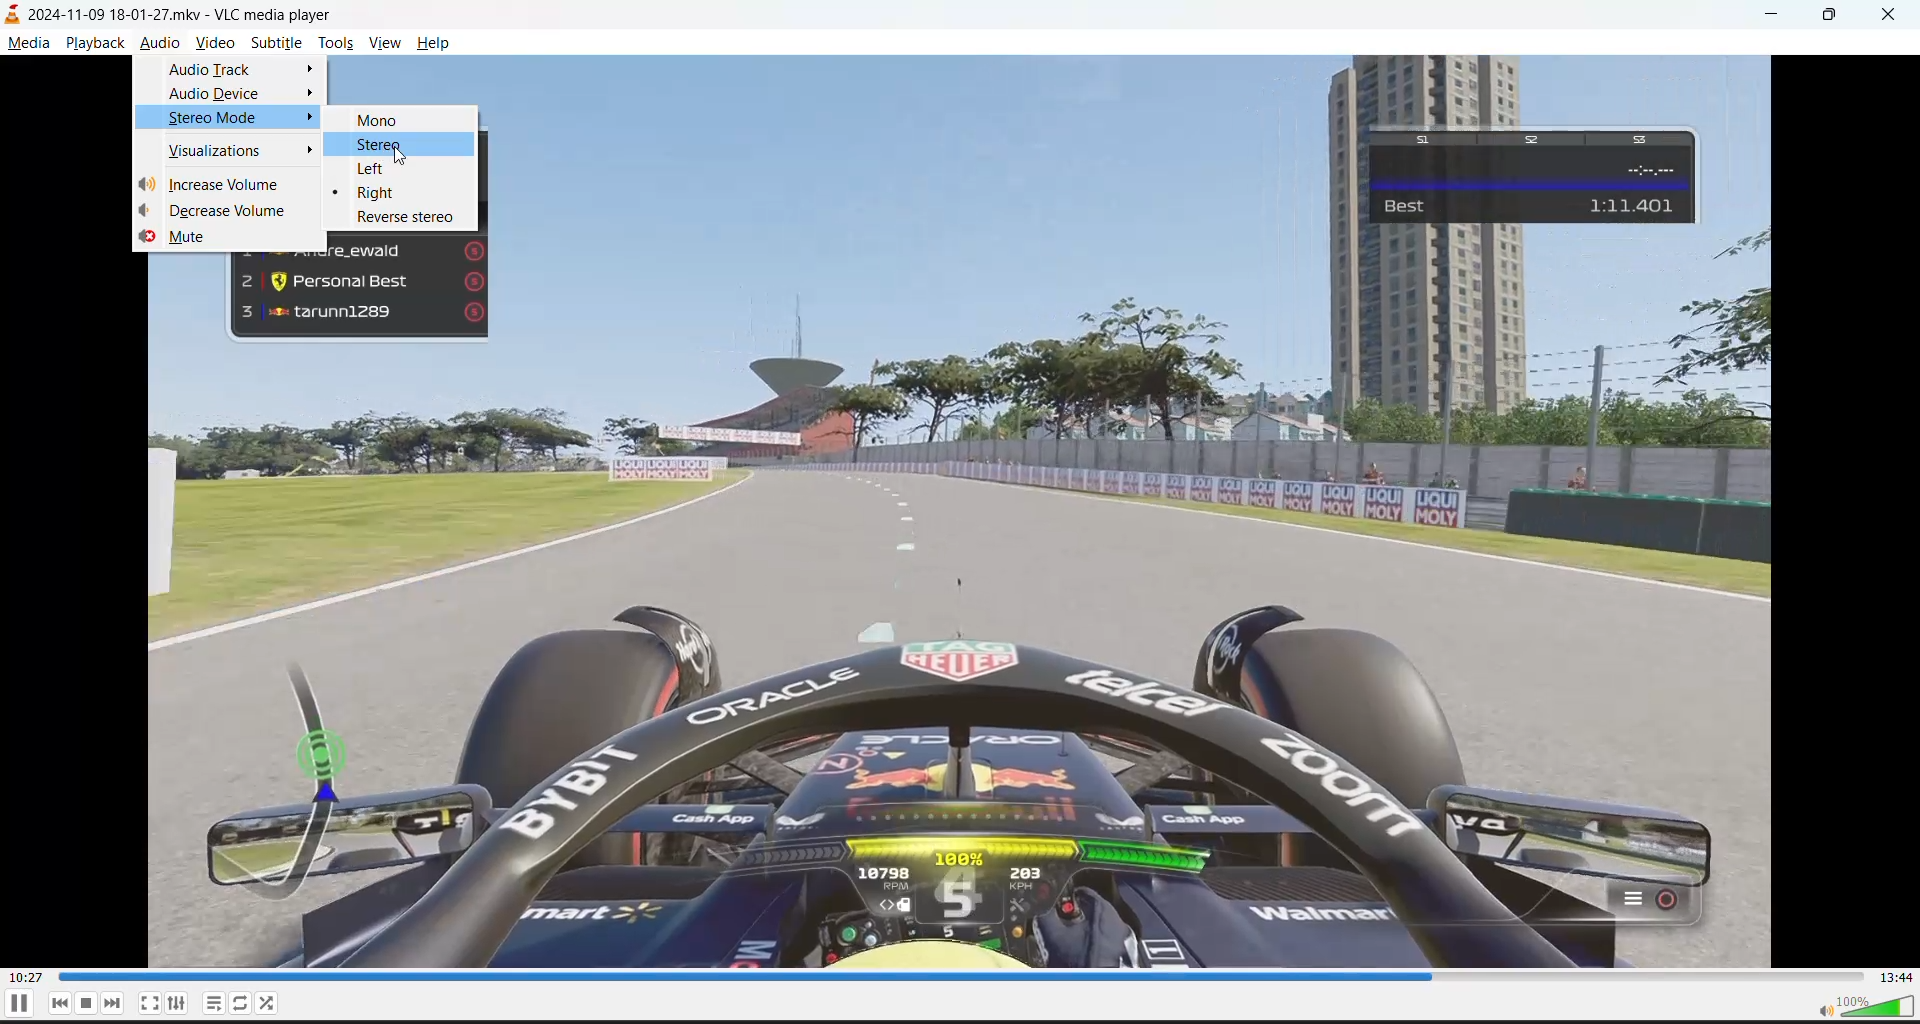  Describe the element at coordinates (435, 42) in the screenshot. I see `help` at that location.